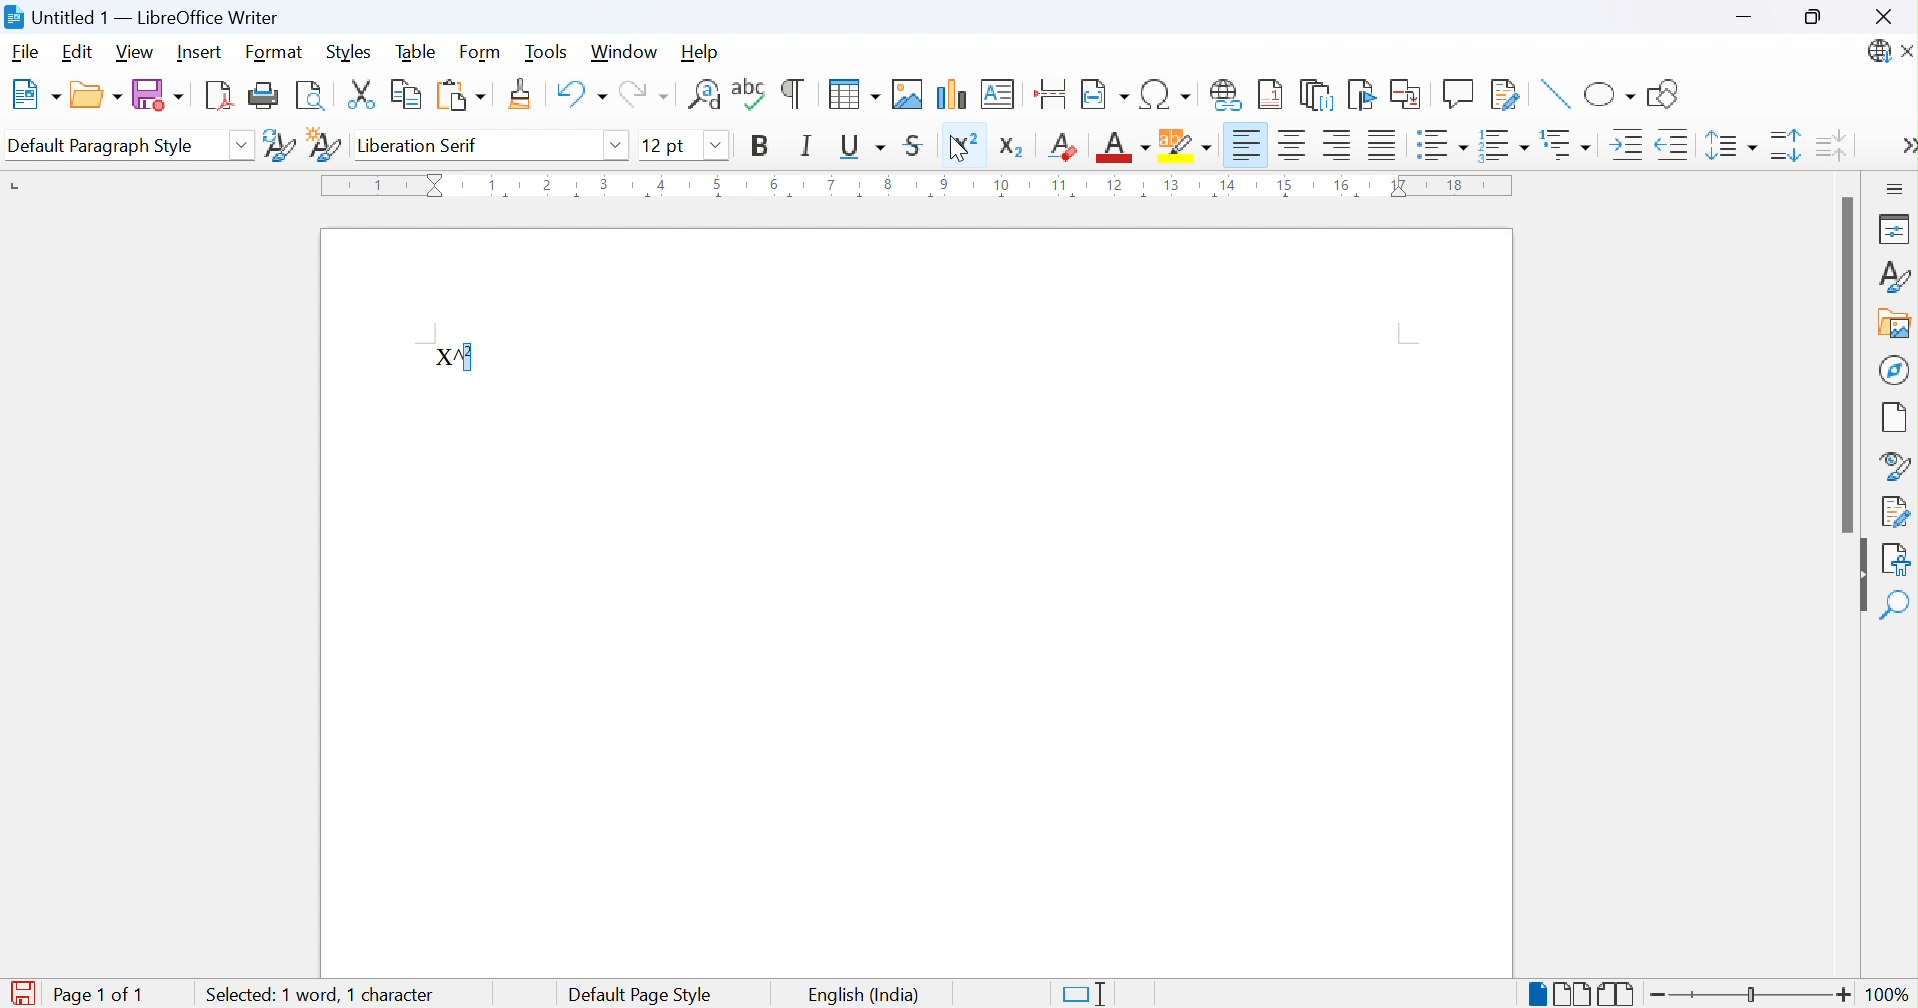  Describe the element at coordinates (1104, 94) in the screenshot. I see `Insert page field` at that location.